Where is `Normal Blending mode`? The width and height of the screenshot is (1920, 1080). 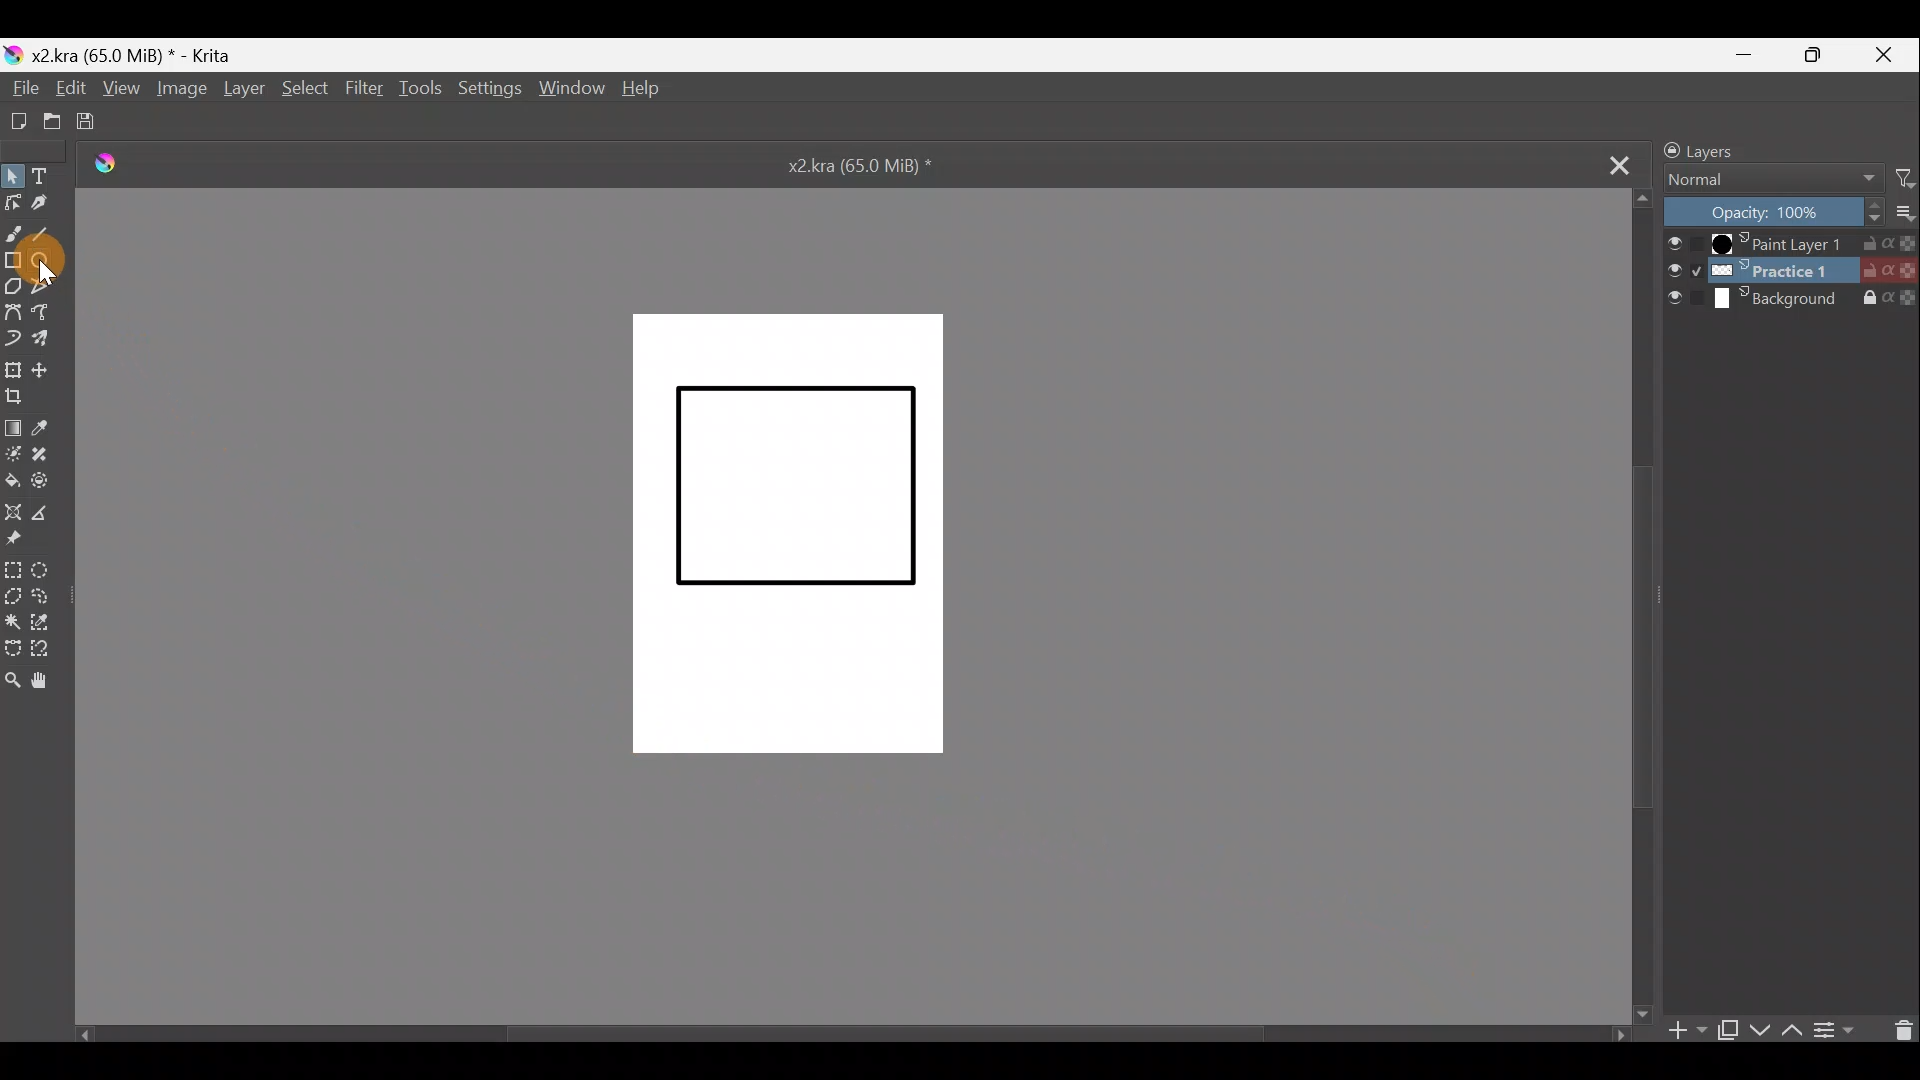
Normal Blending mode is located at coordinates (1771, 179).